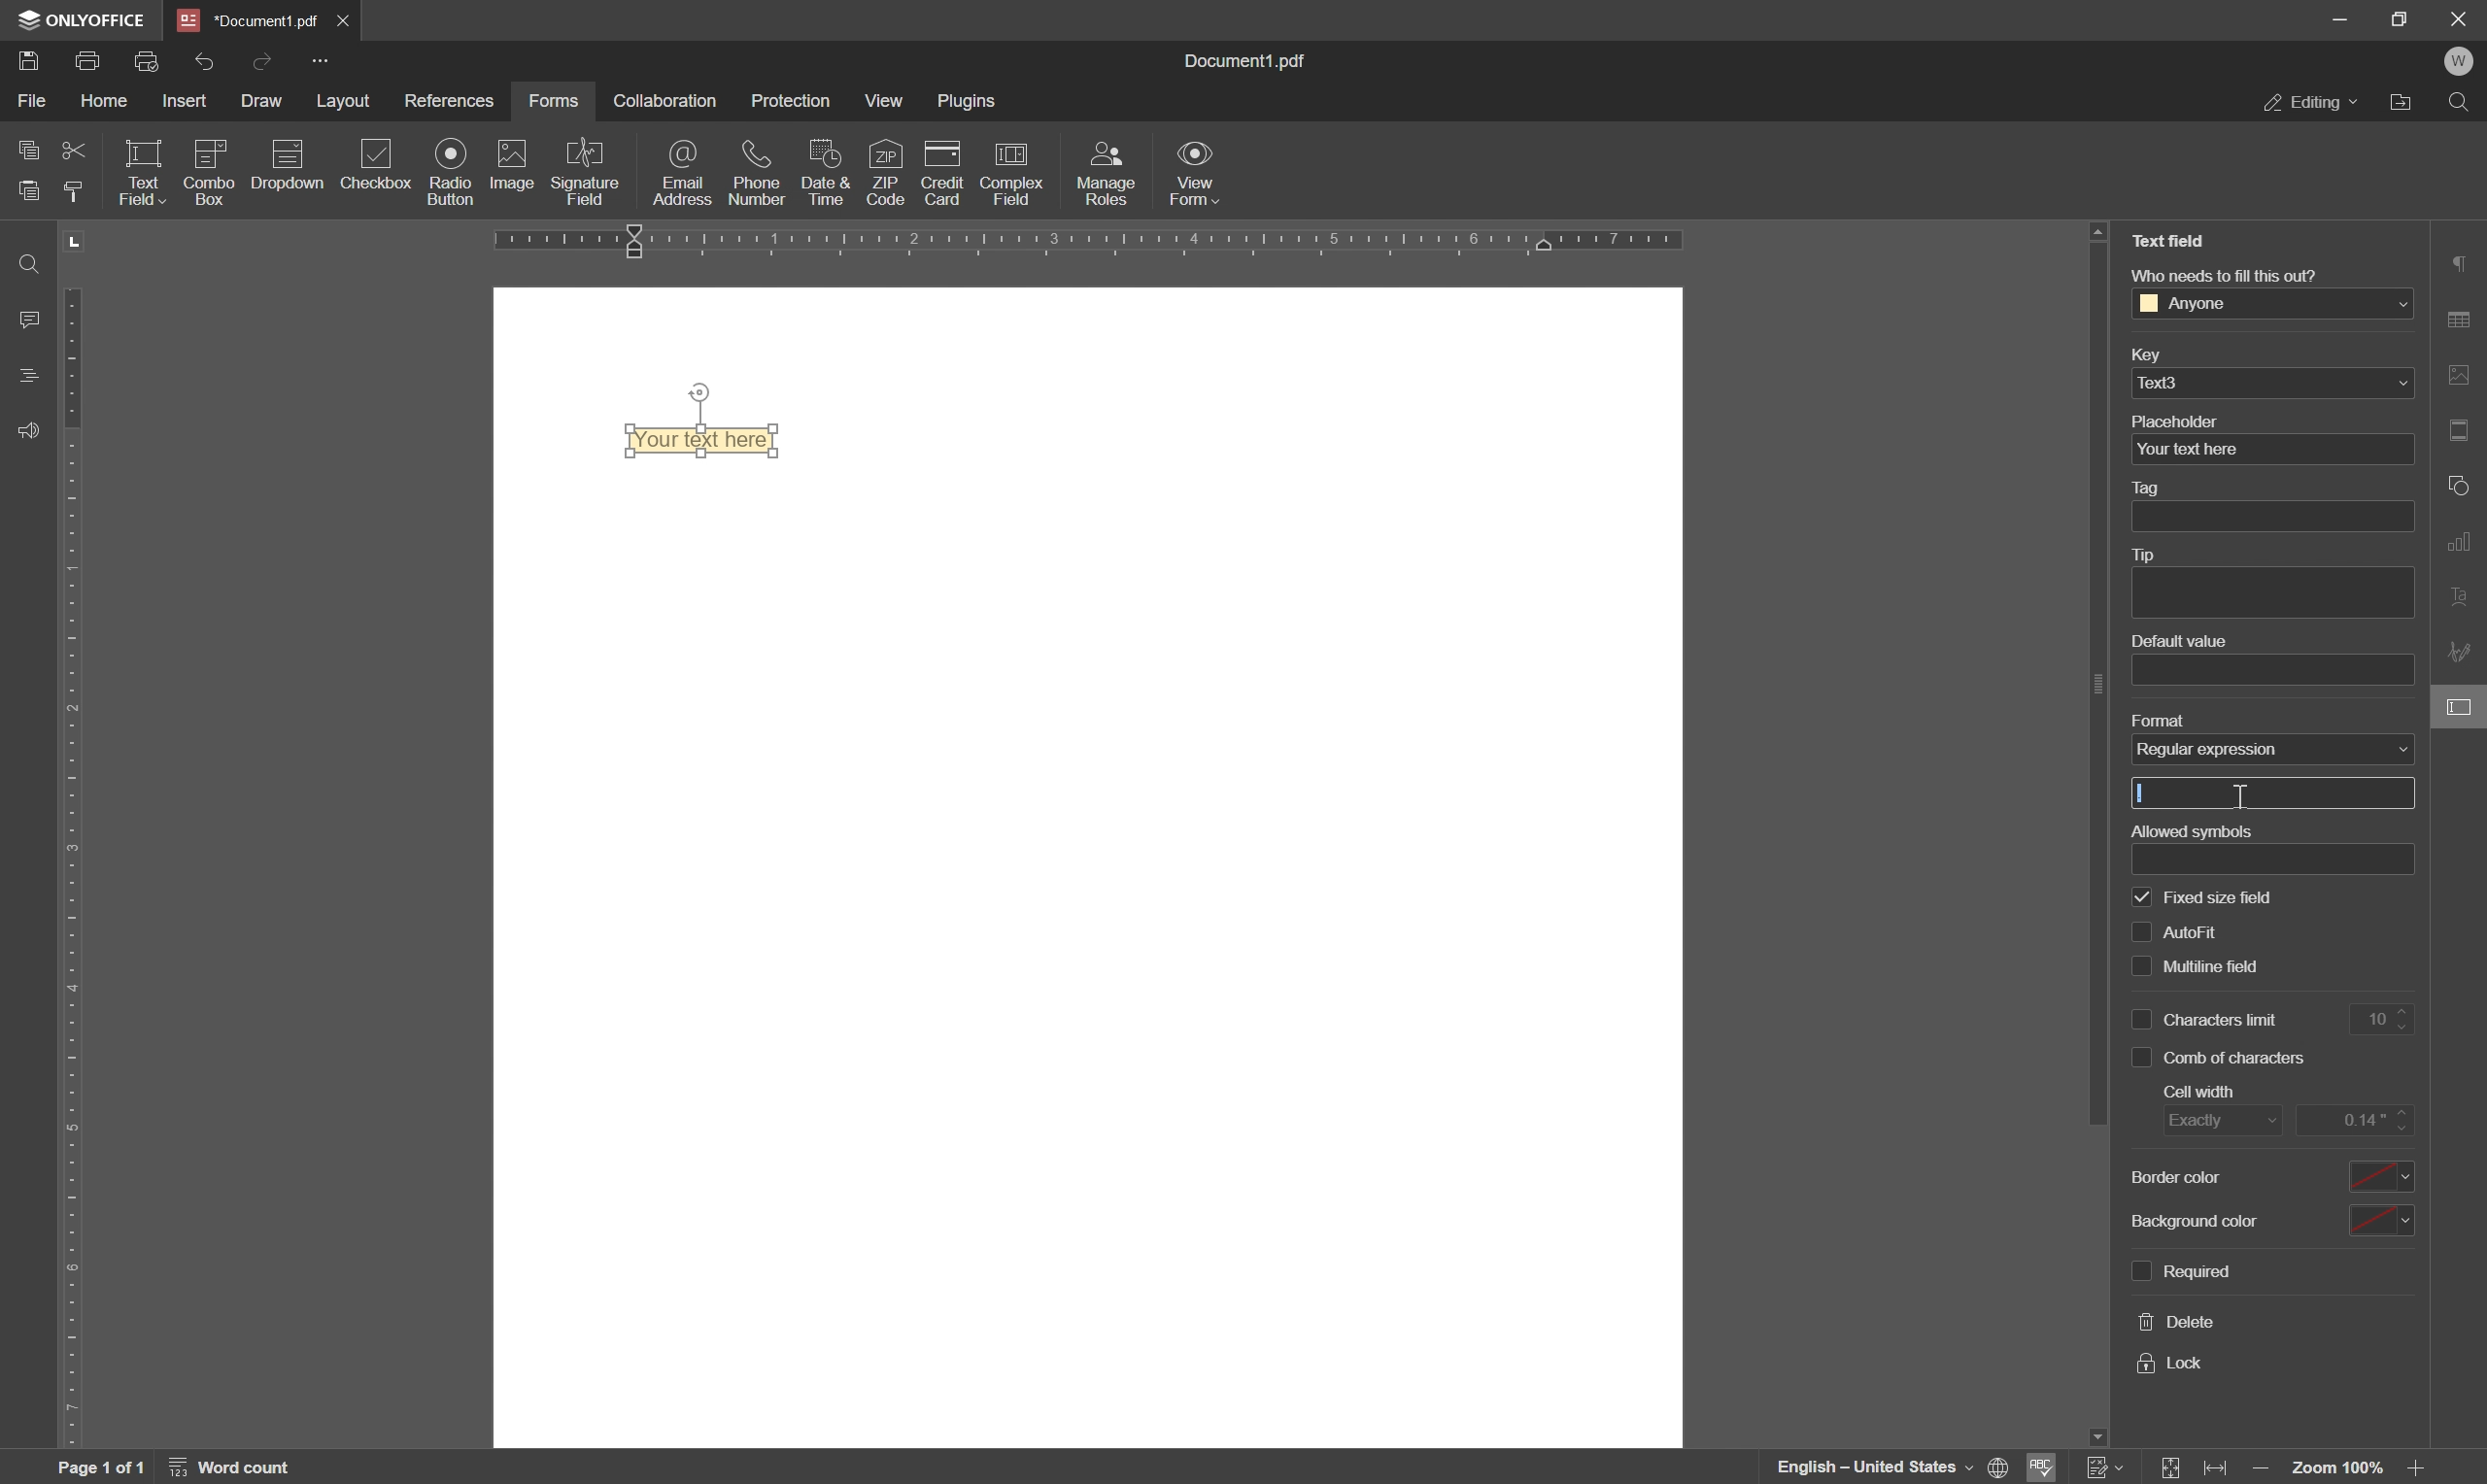 The width and height of the screenshot is (2487, 1484). Describe the element at coordinates (263, 104) in the screenshot. I see `draw` at that location.